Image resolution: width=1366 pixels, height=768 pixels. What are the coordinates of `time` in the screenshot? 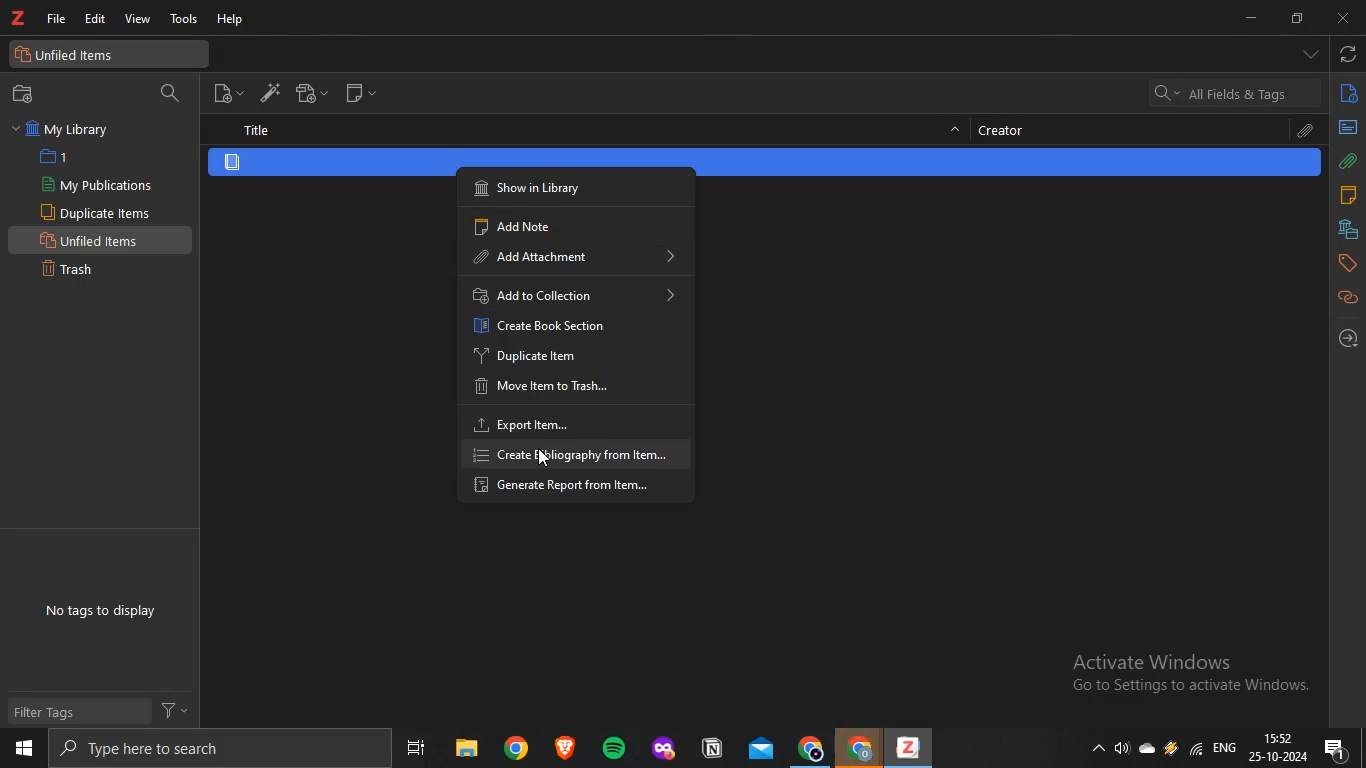 It's located at (1279, 737).